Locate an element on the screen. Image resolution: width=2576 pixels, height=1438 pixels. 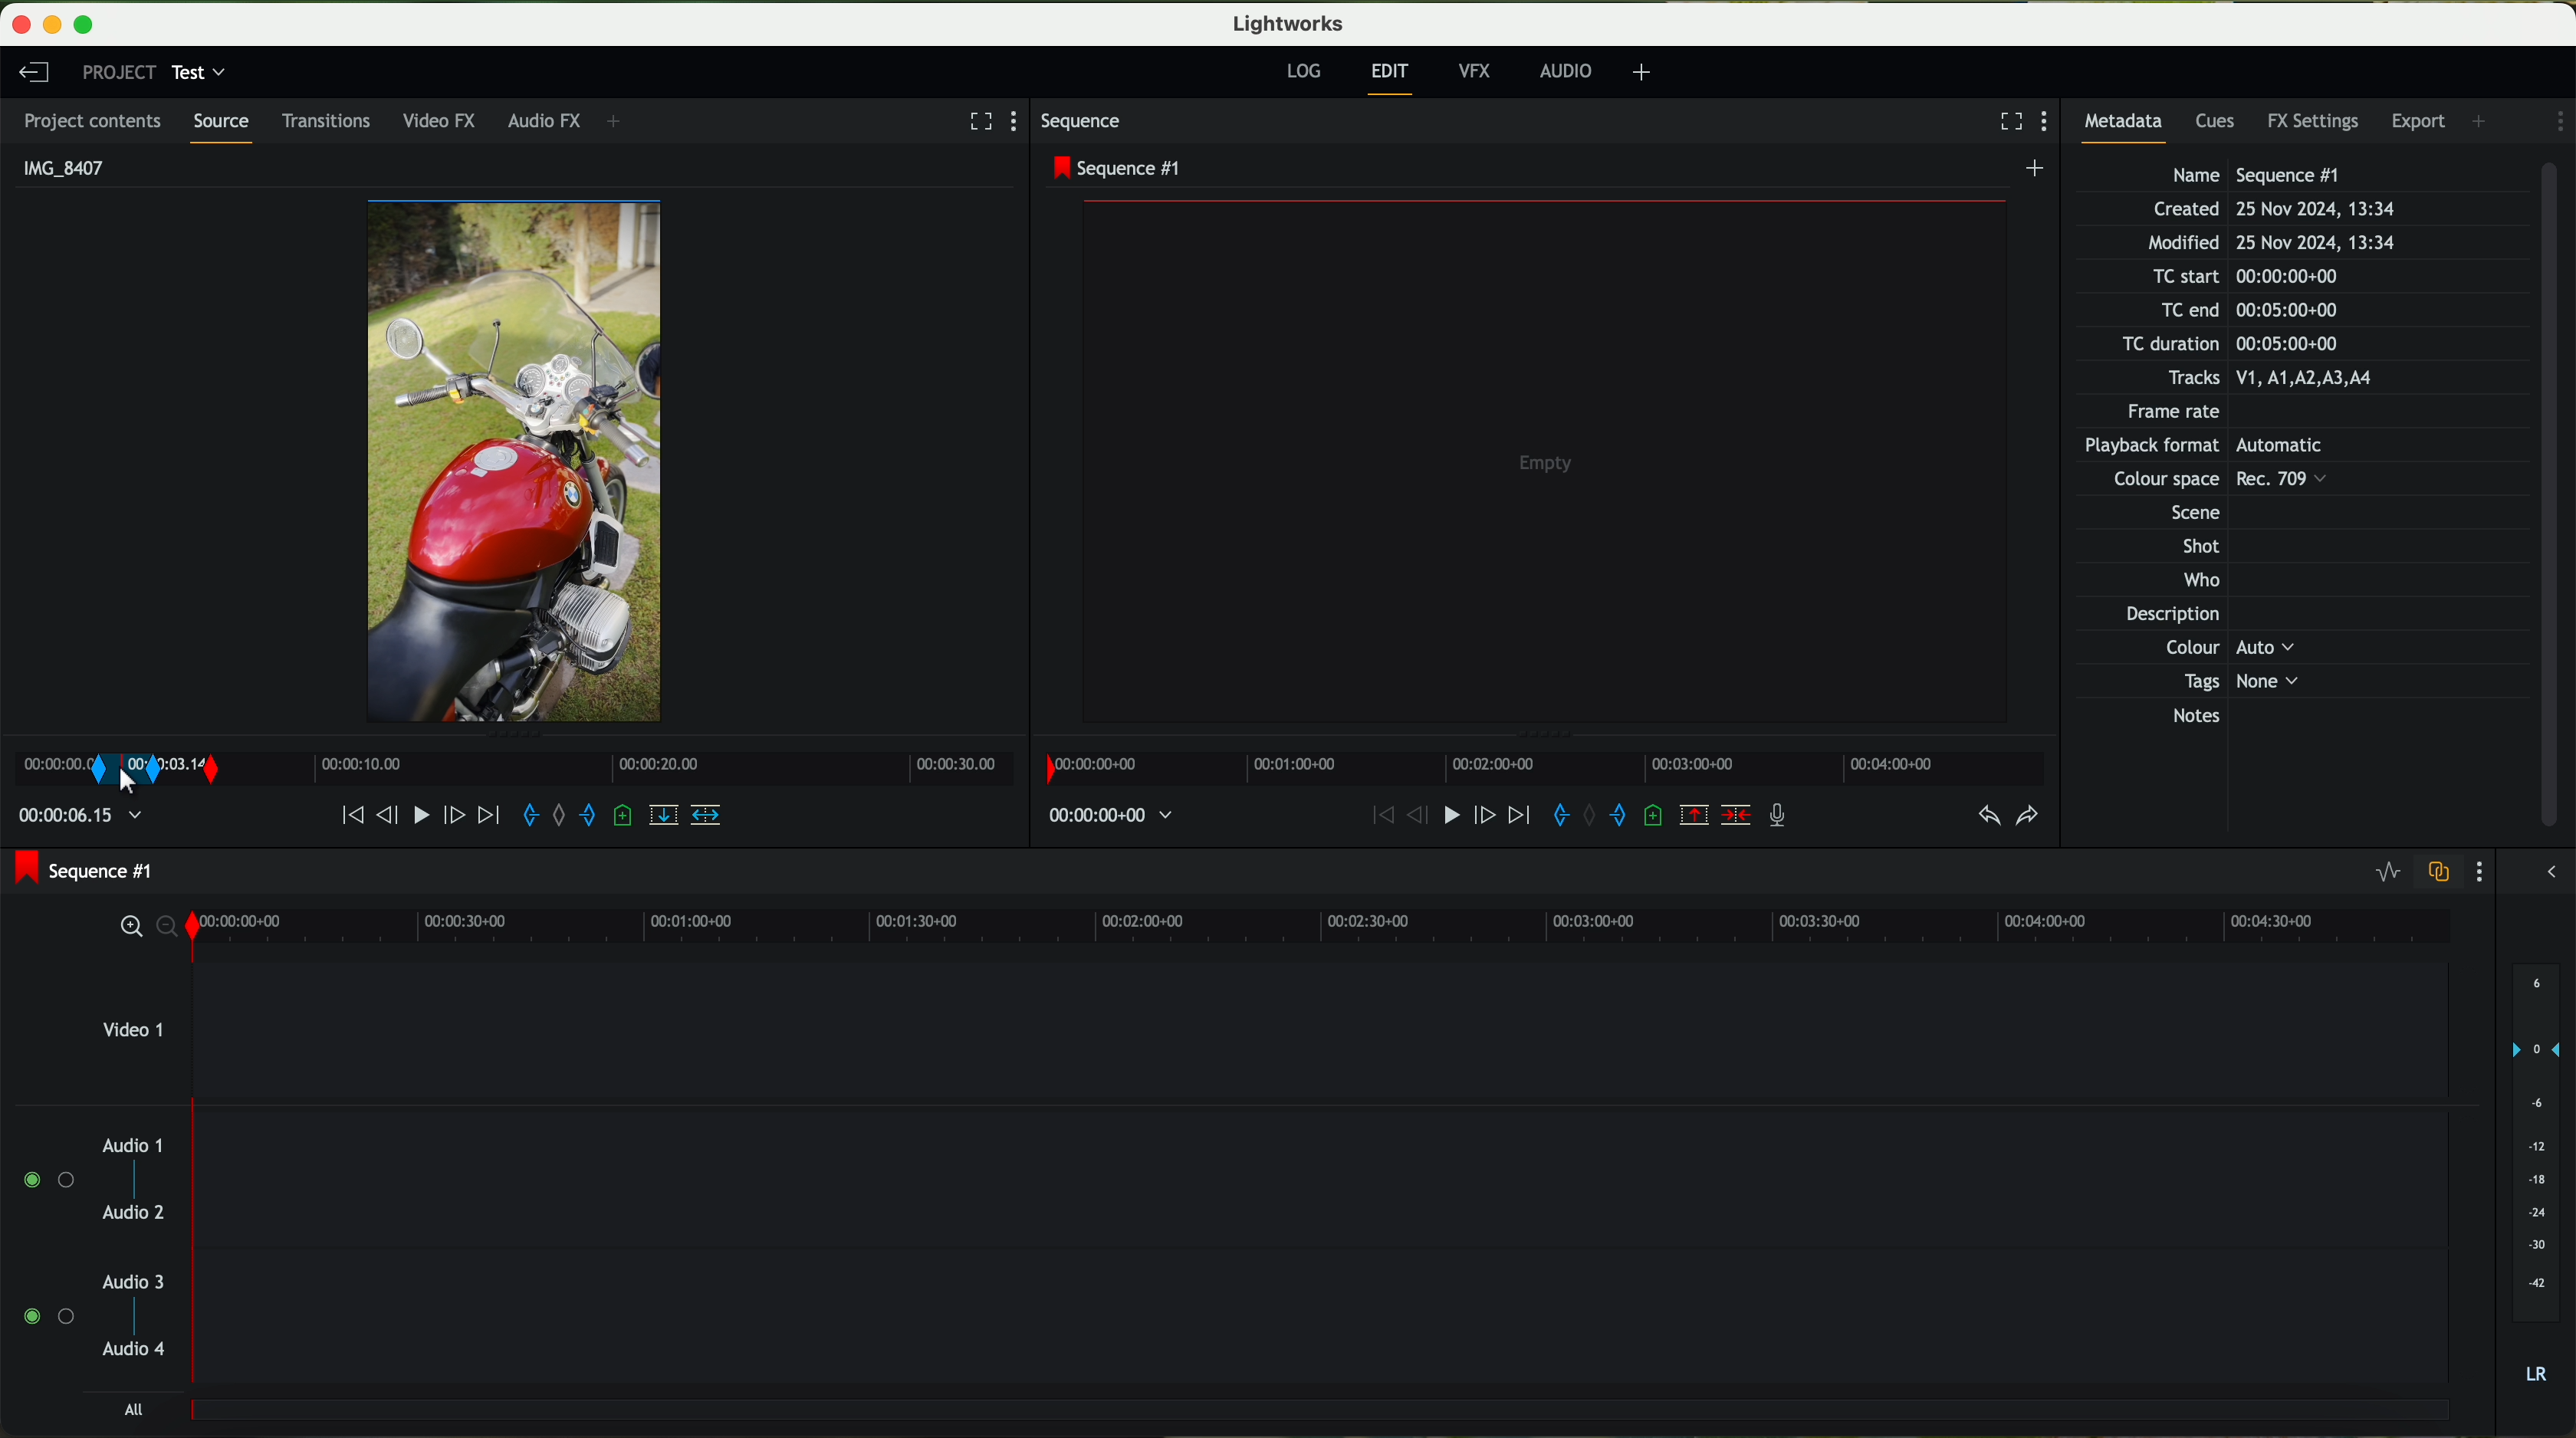
show settings menu is located at coordinates (2049, 123).